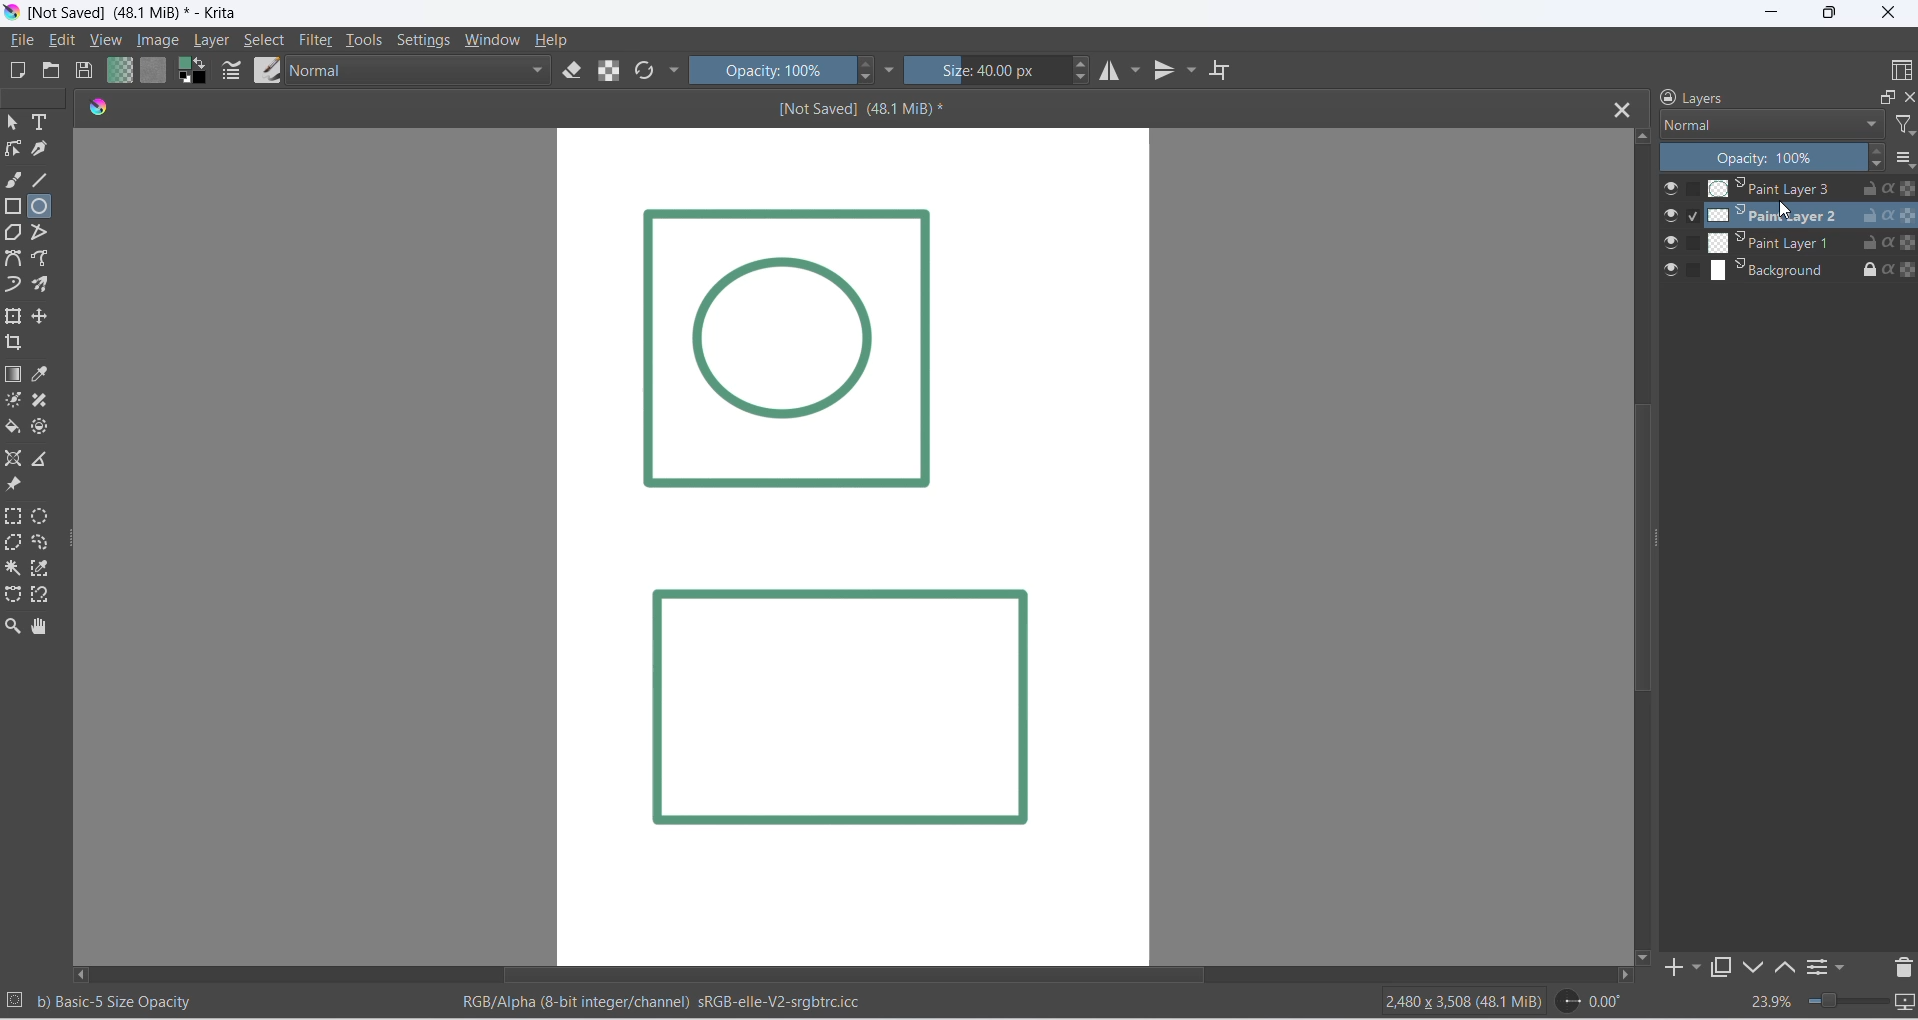 The width and height of the screenshot is (1918, 1020). What do you see at coordinates (1906, 125) in the screenshot?
I see `filter` at bounding box center [1906, 125].